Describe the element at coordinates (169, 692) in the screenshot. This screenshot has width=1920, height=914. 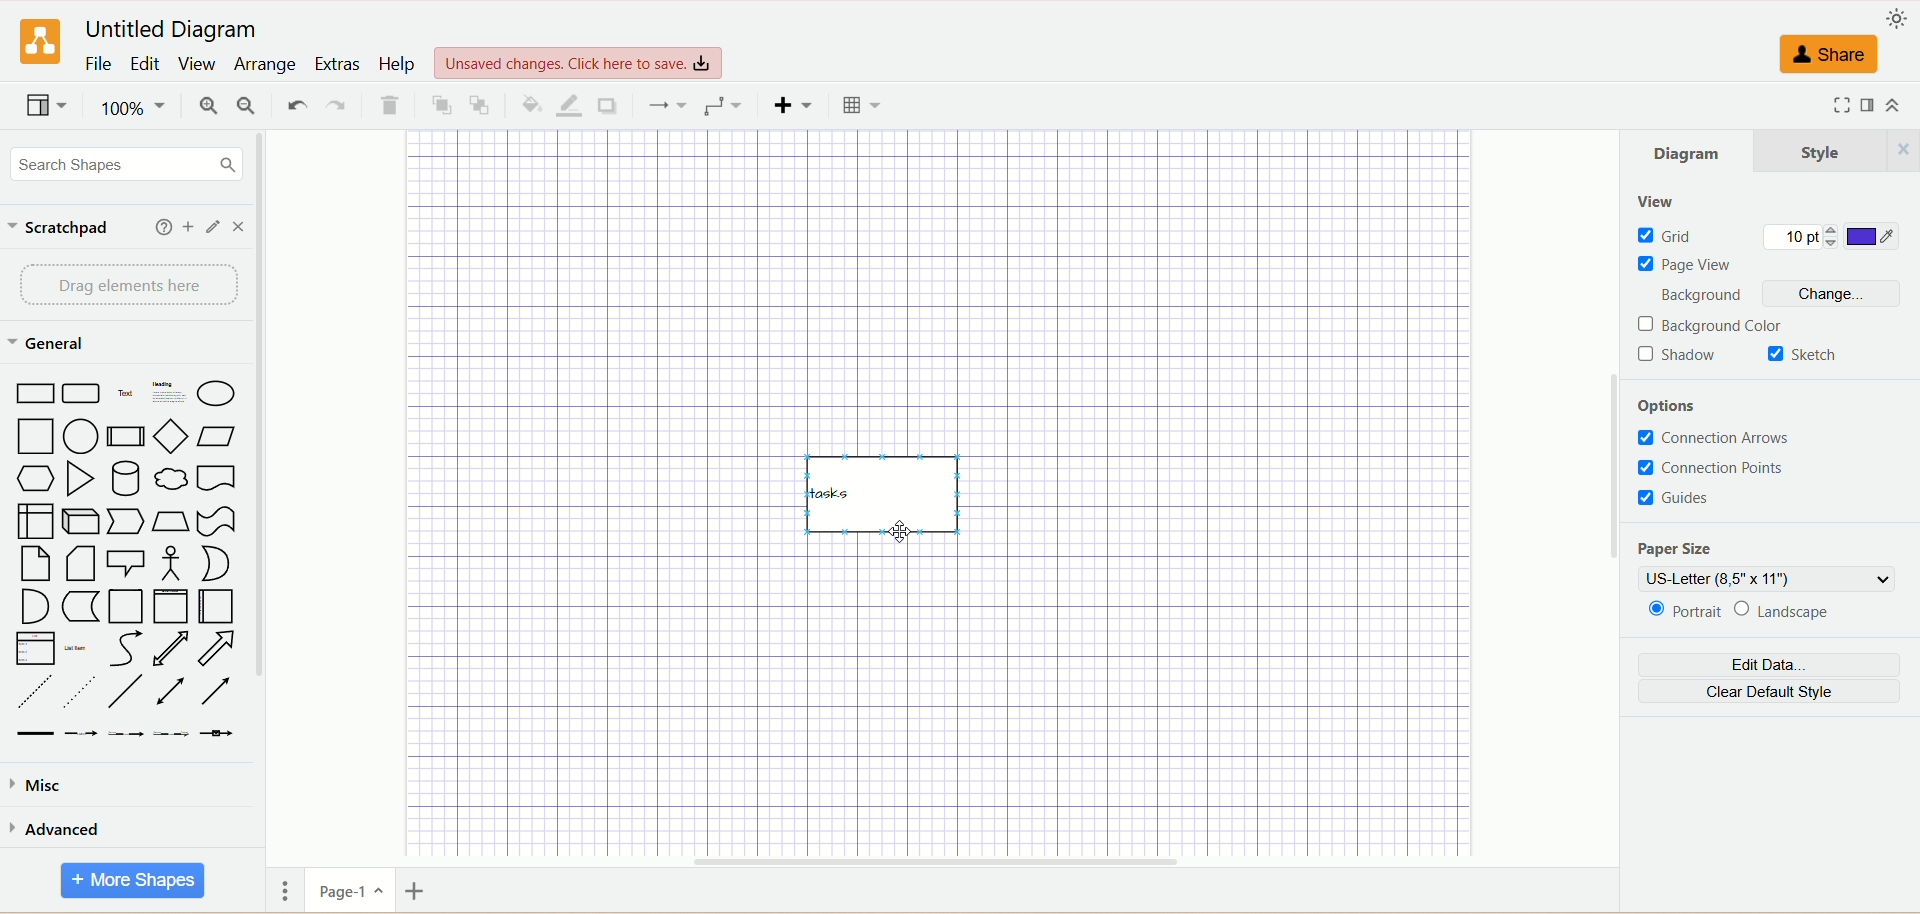
I see `Line with Double Arrows` at that location.